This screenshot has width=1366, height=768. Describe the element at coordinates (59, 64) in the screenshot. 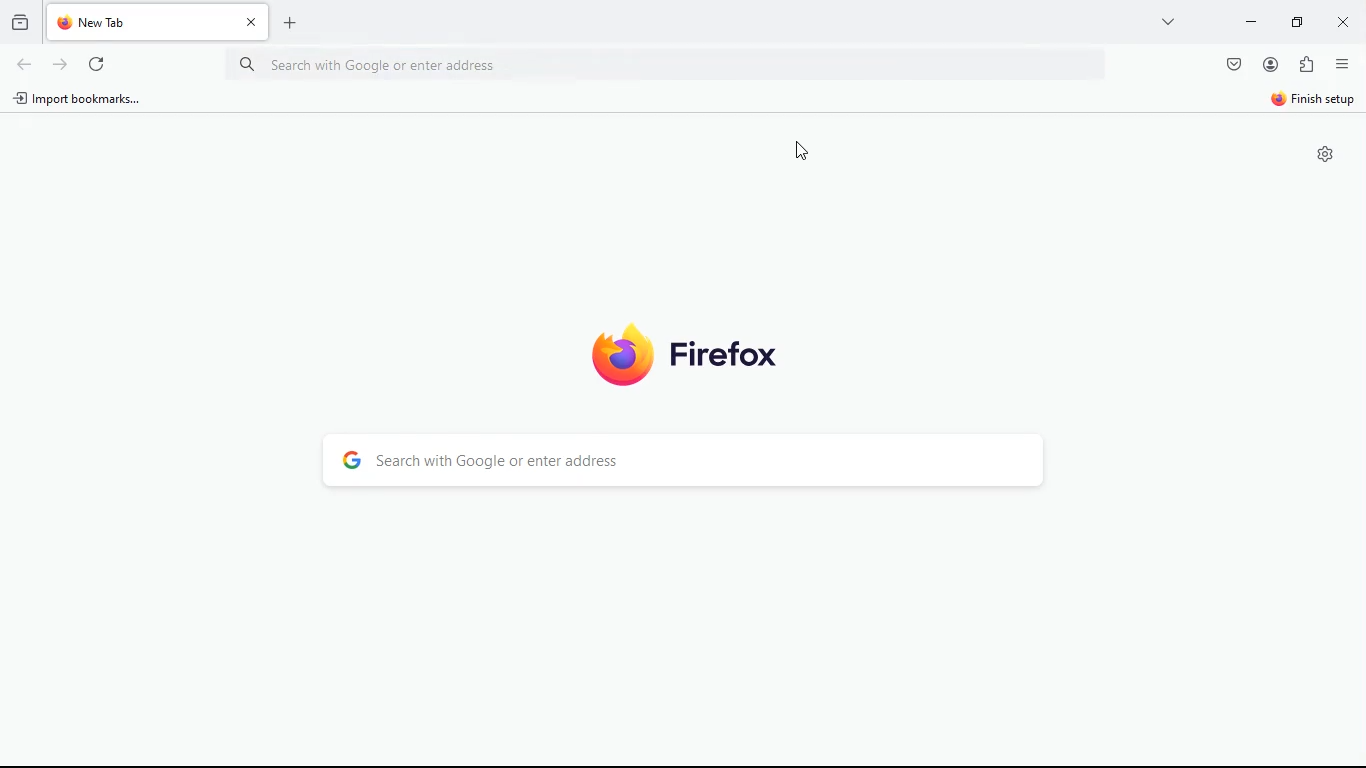

I see `refresh` at that location.